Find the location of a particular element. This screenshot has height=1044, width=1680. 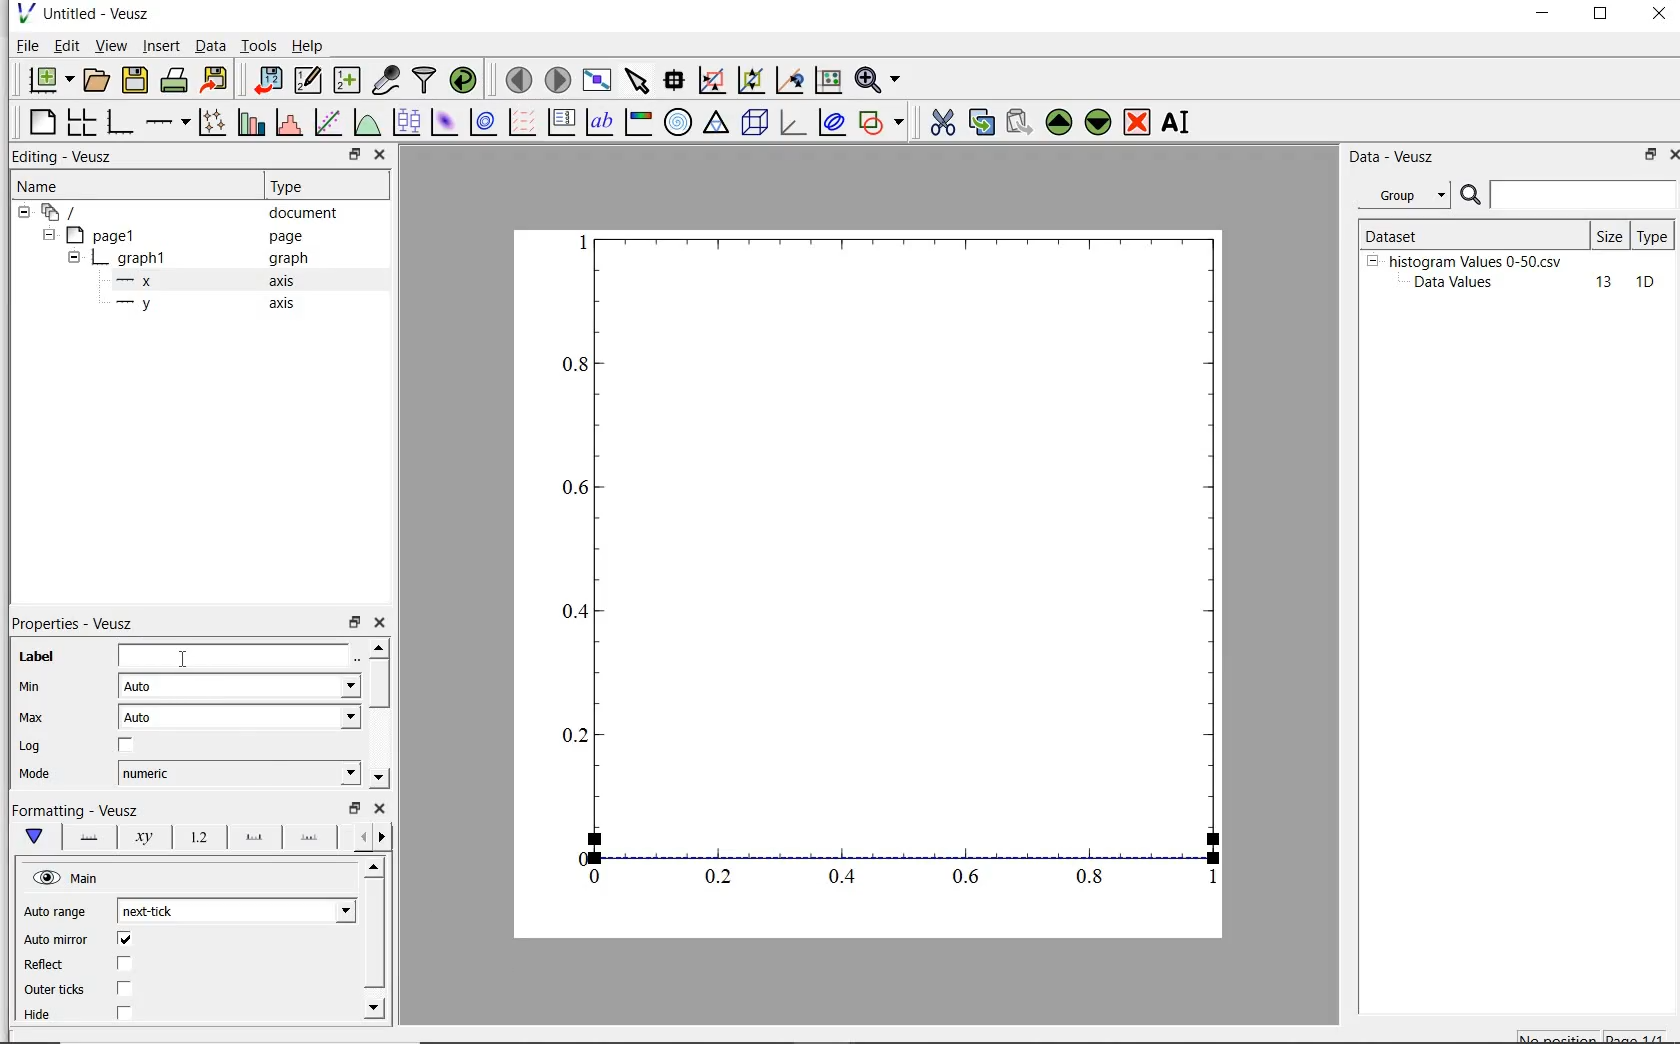

close is located at coordinates (1670, 157).